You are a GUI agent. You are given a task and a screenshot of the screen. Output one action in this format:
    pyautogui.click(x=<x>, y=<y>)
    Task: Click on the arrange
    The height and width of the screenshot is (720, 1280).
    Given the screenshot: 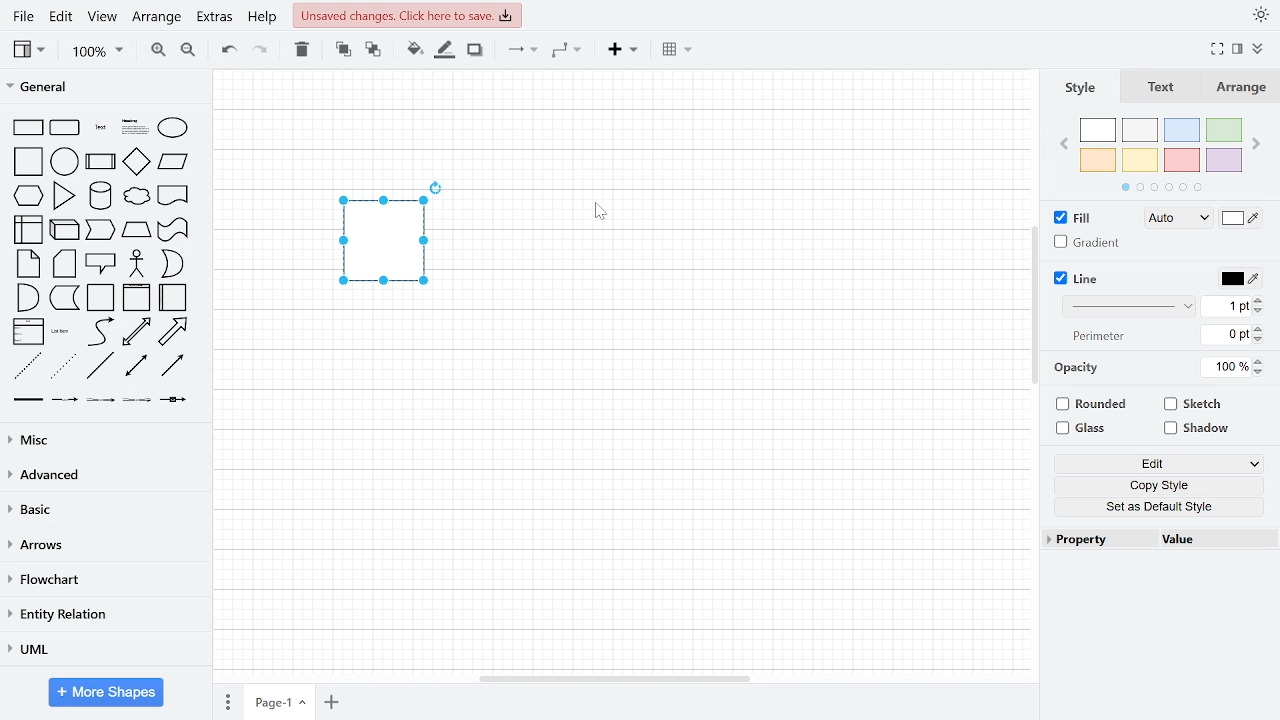 What is the action you would take?
    pyautogui.click(x=158, y=20)
    